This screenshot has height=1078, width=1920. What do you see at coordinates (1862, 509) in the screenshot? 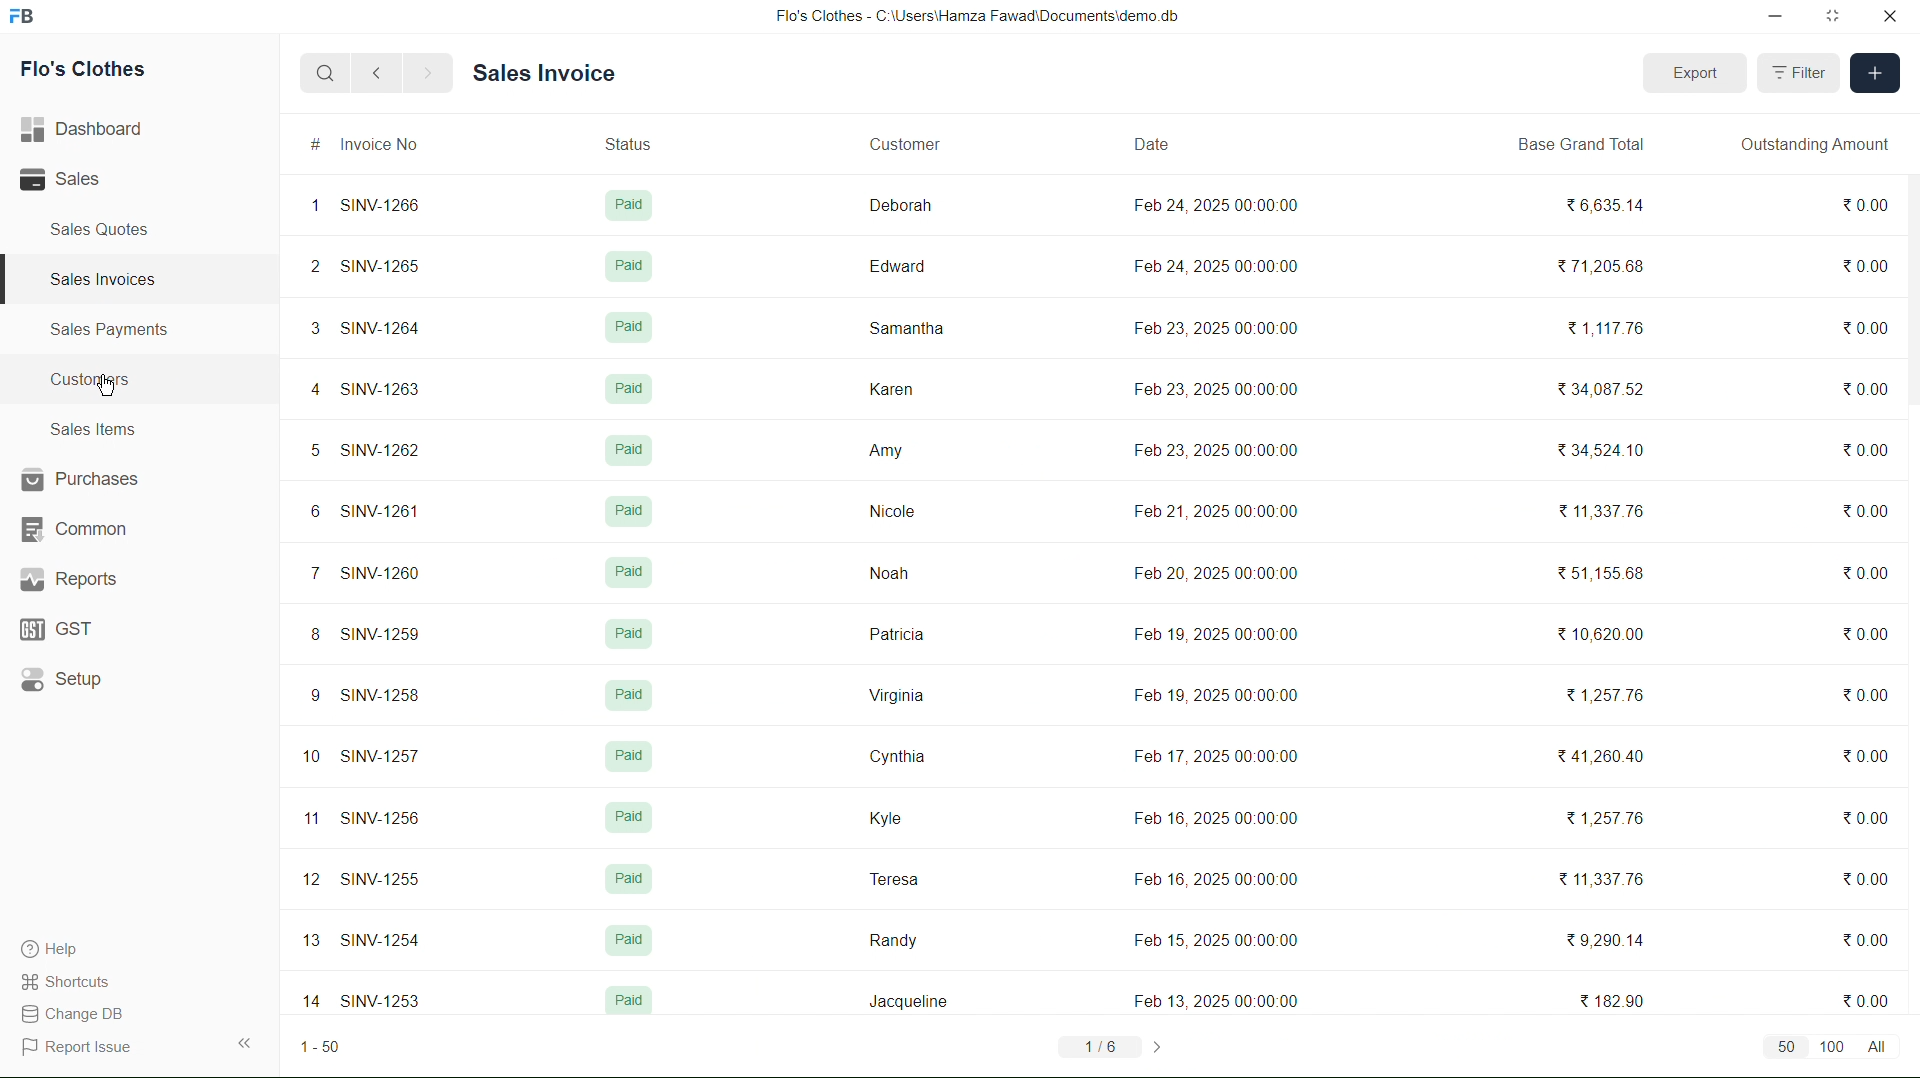
I see `0.00` at bounding box center [1862, 509].